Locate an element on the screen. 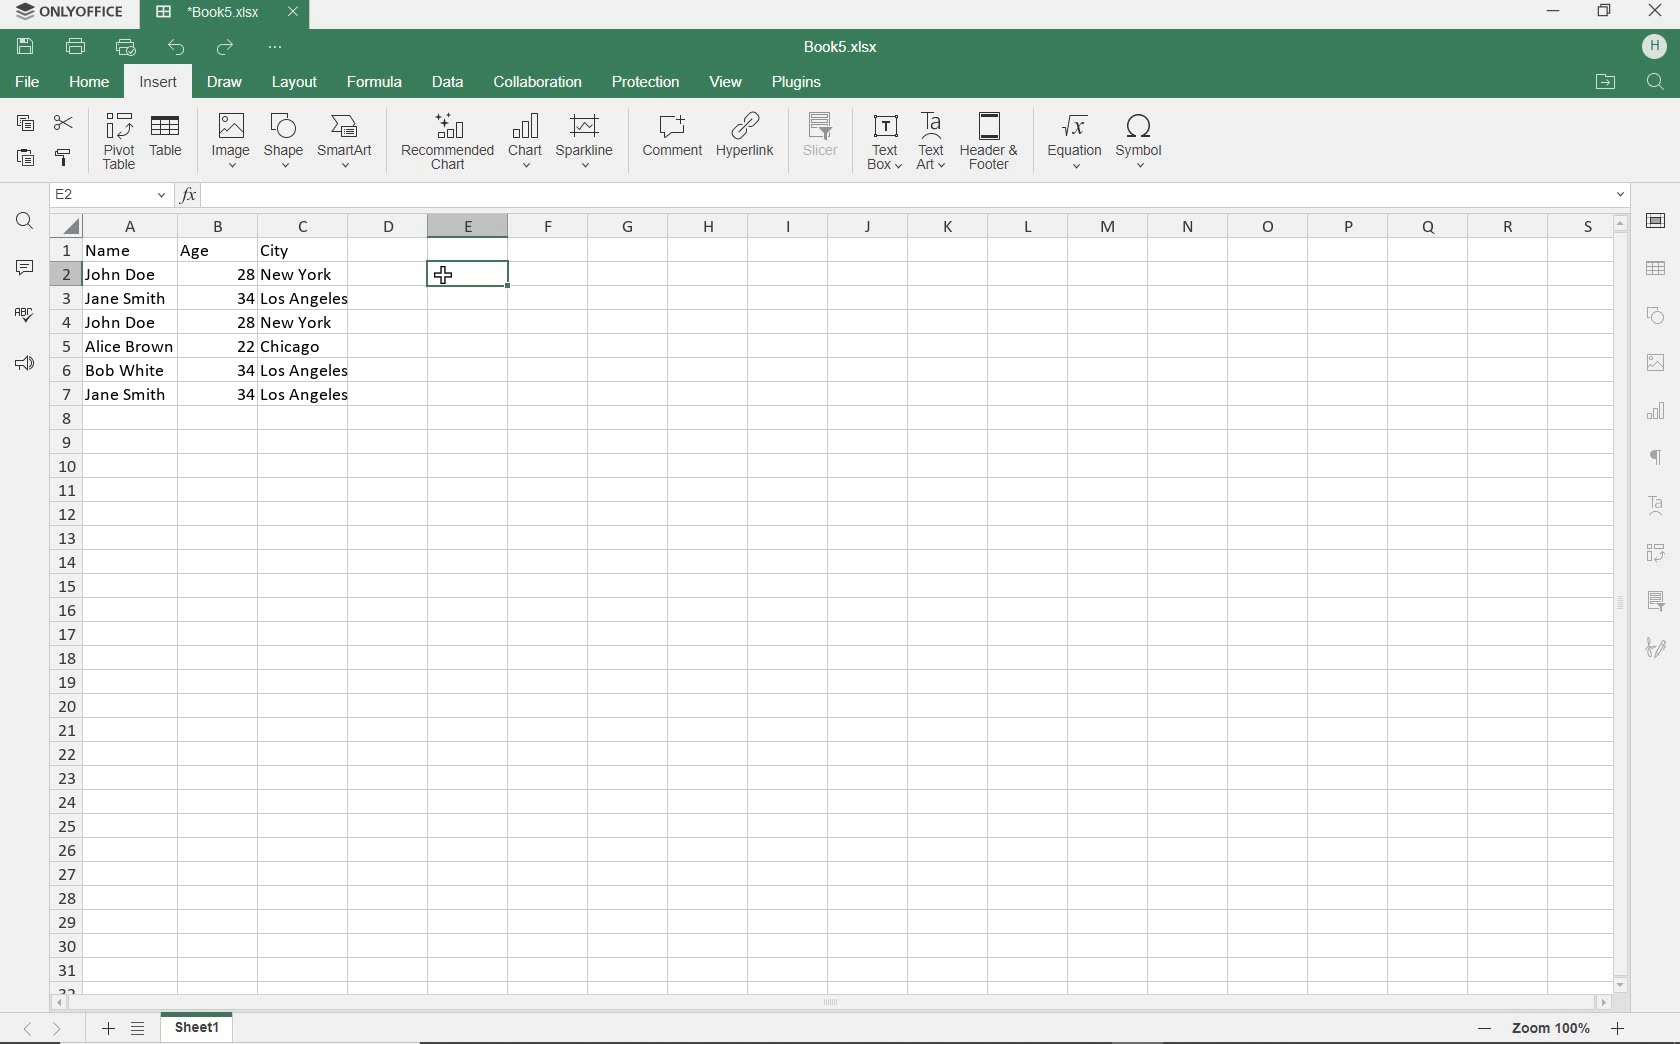 This screenshot has height=1044, width=1680. Los Angeles is located at coordinates (304, 301).